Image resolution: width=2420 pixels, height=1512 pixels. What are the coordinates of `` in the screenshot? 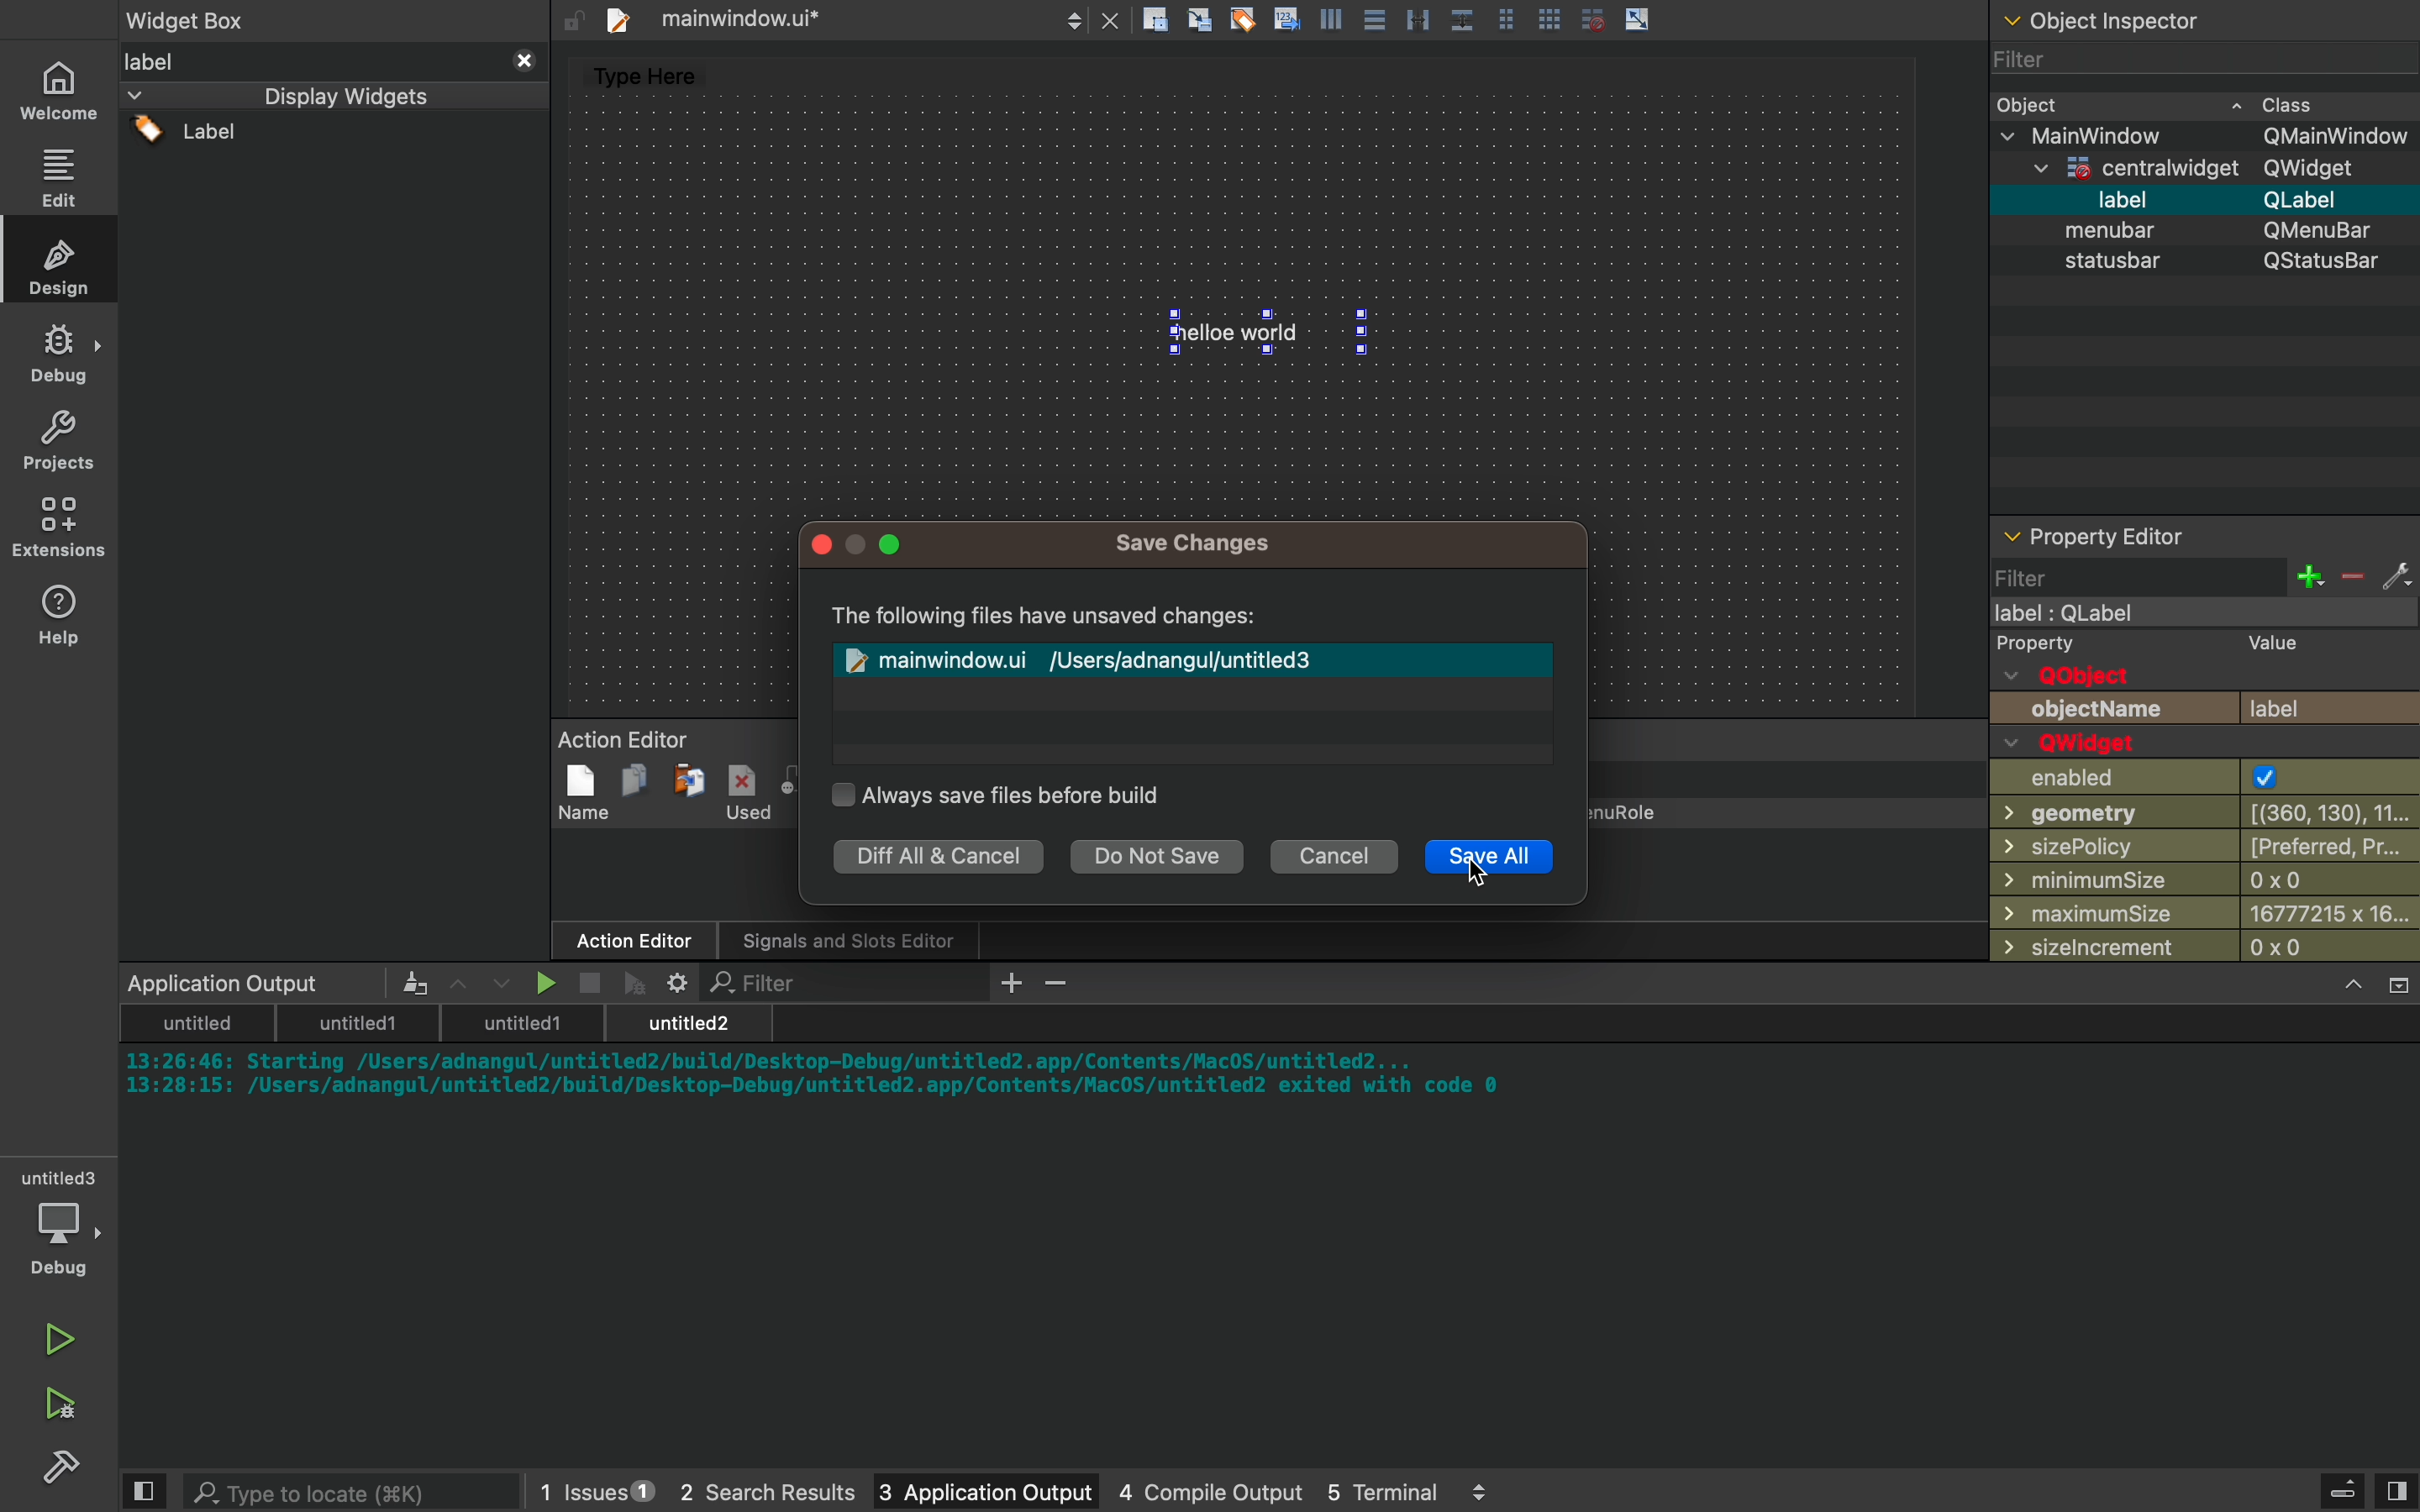 It's located at (2130, 19).